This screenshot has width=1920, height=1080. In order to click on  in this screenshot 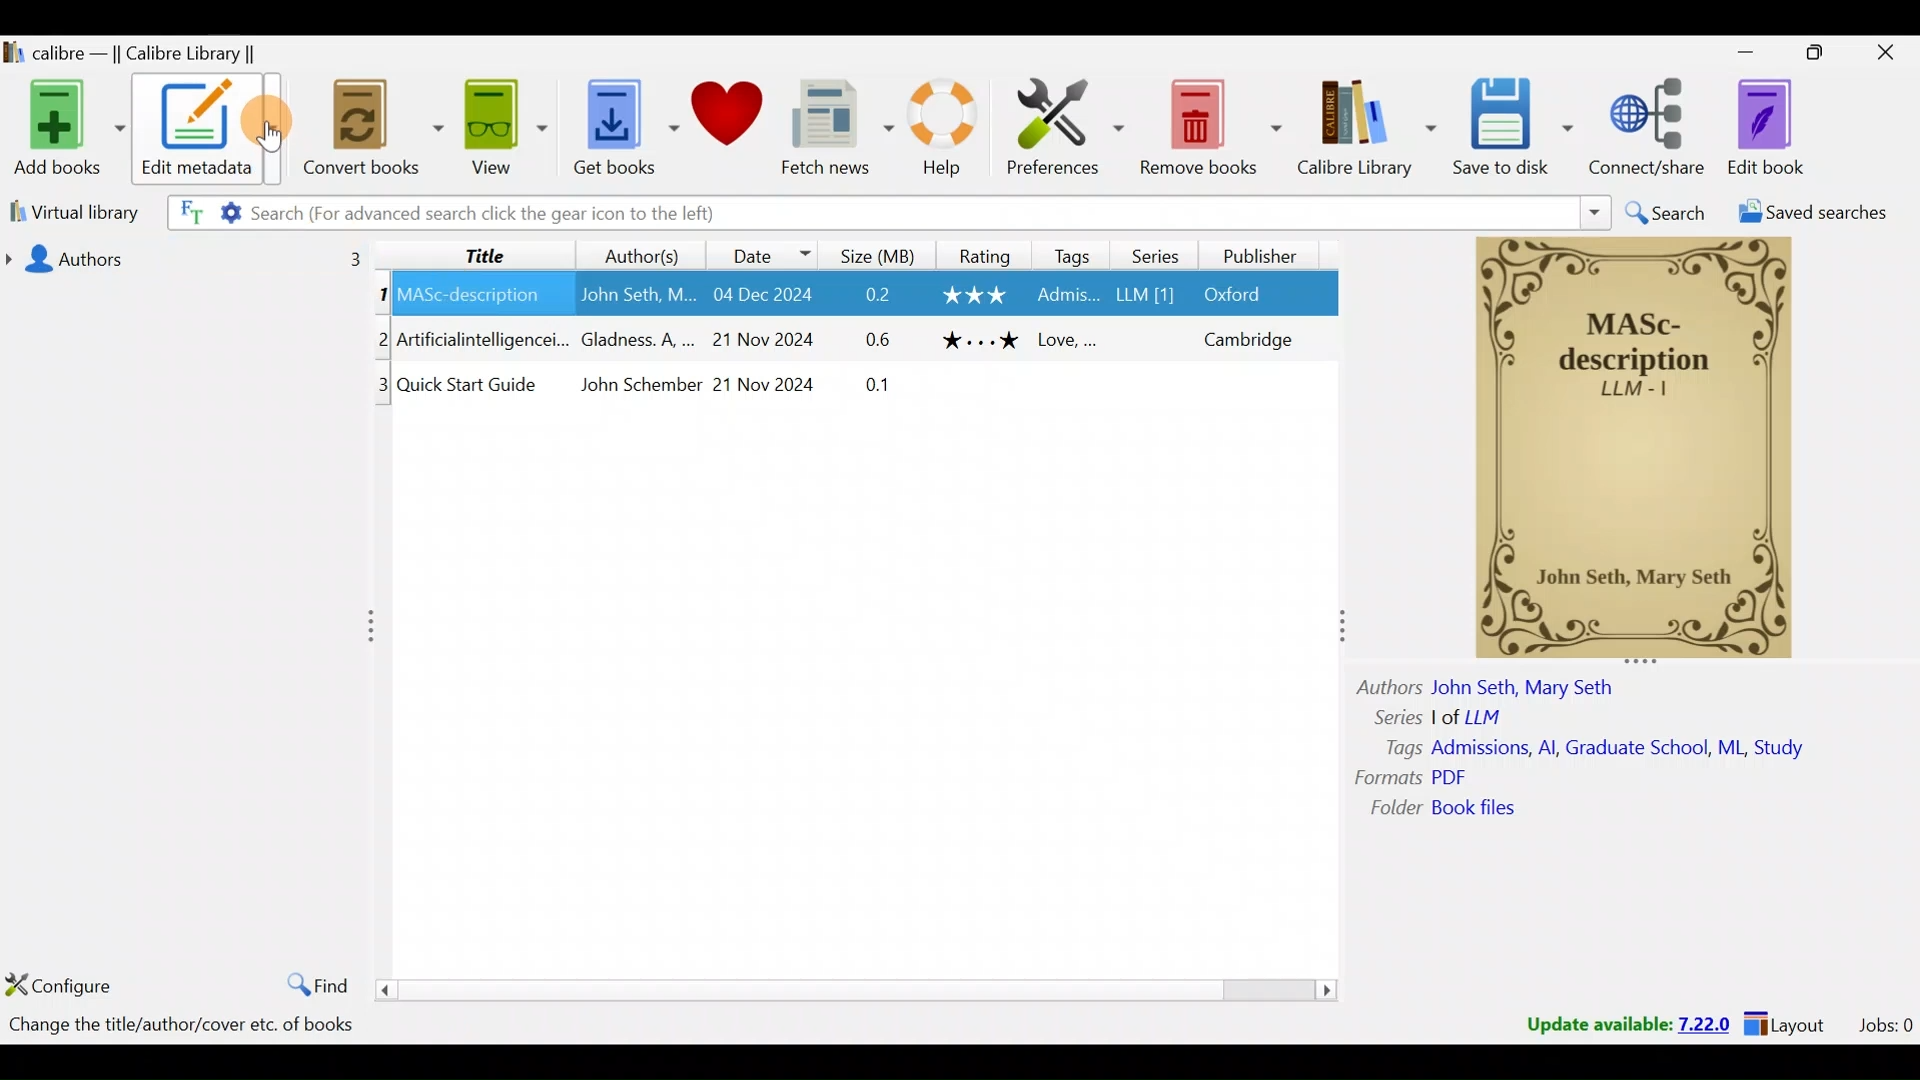, I will do `click(1635, 451)`.